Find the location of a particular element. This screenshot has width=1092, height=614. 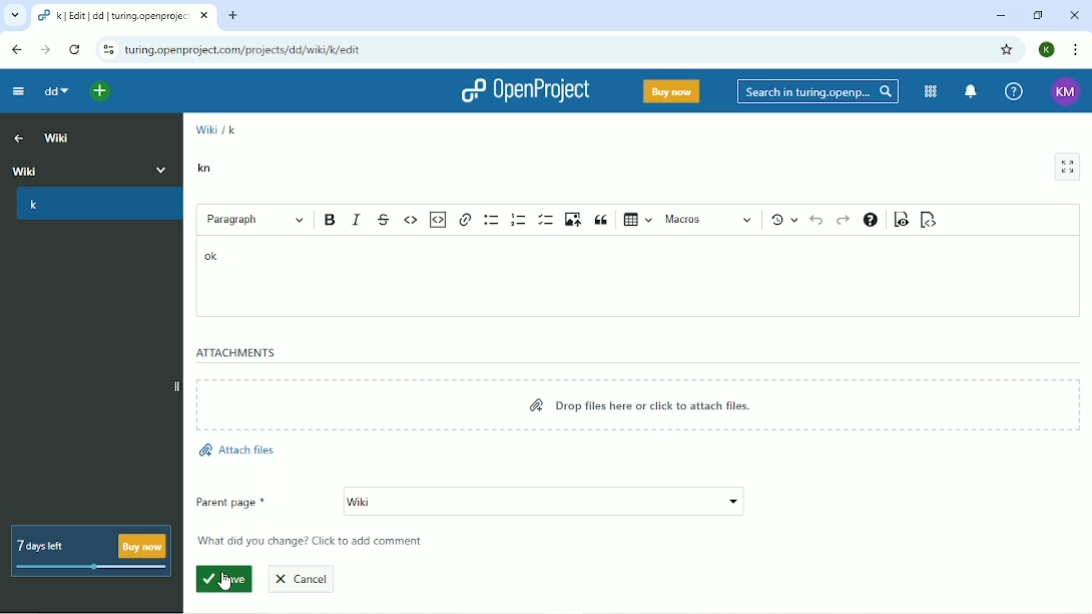

Wiki is located at coordinates (70, 169).